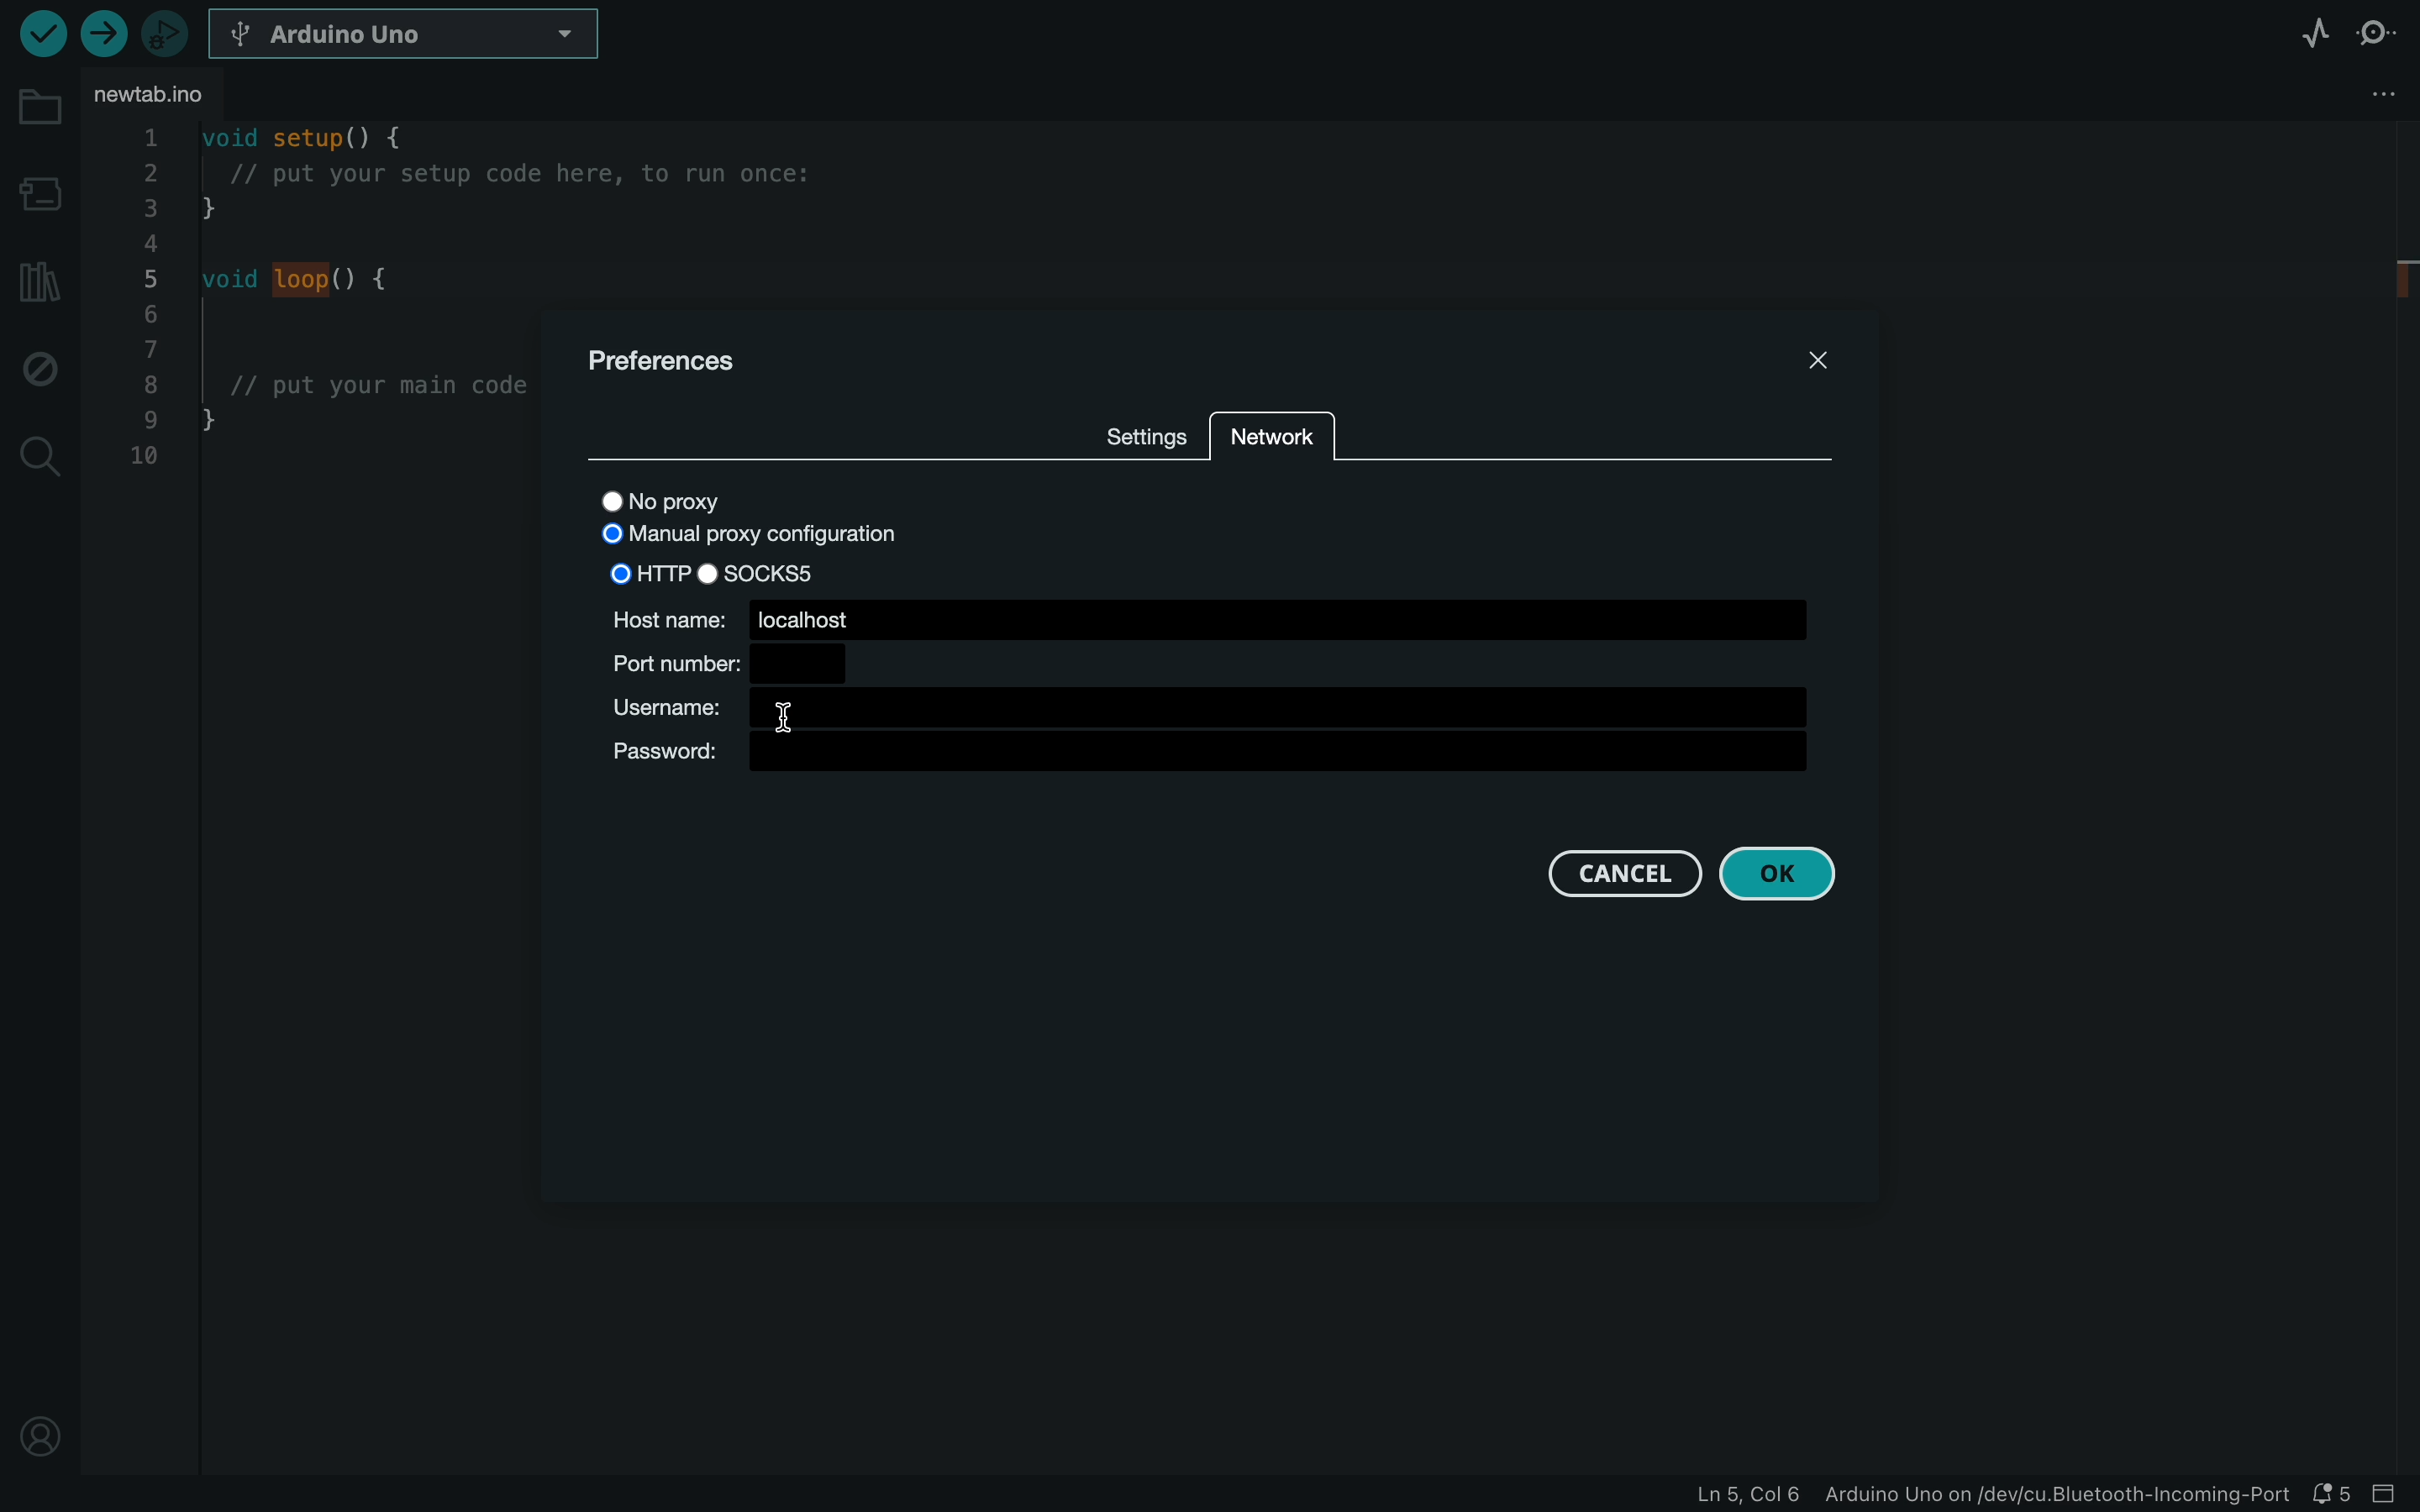 This screenshot has height=1512, width=2420. What do you see at coordinates (776, 572) in the screenshot?
I see `SOCKS5` at bounding box center [776, 572].